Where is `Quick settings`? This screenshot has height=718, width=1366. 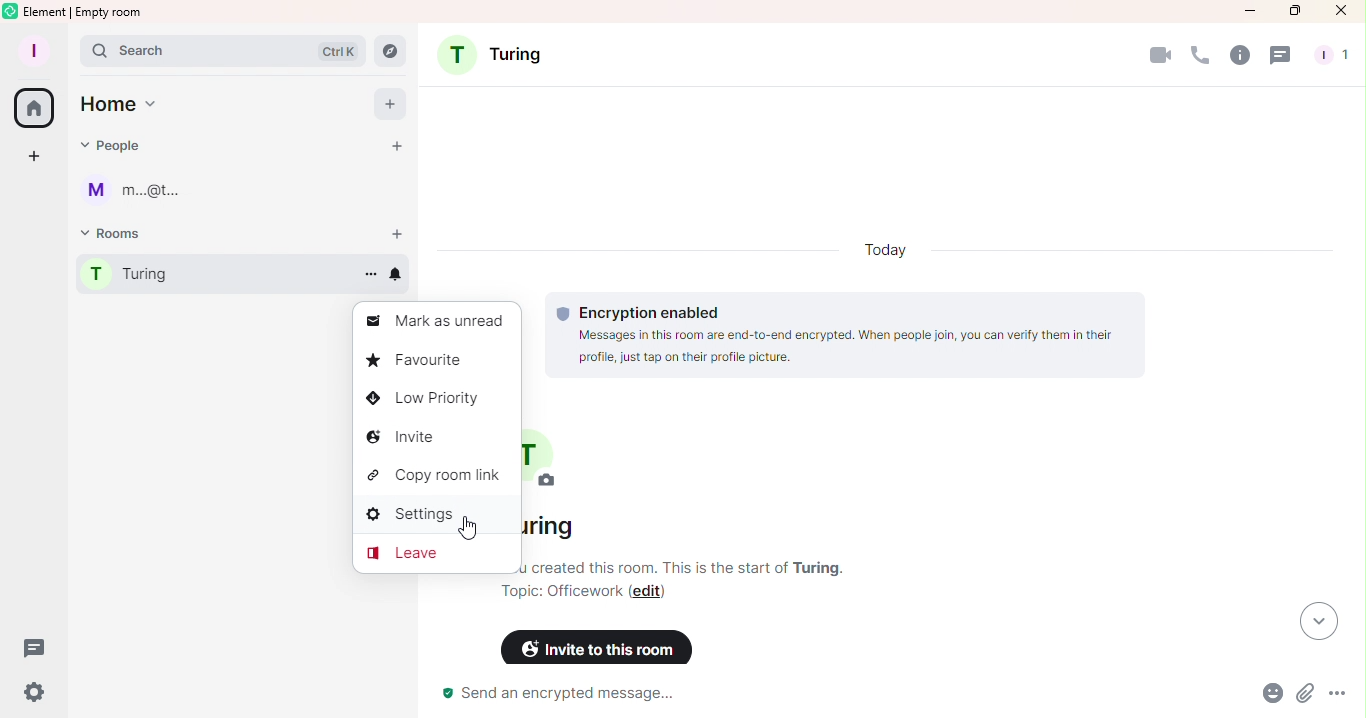
Quick settings is located at coordinates (34, 694).